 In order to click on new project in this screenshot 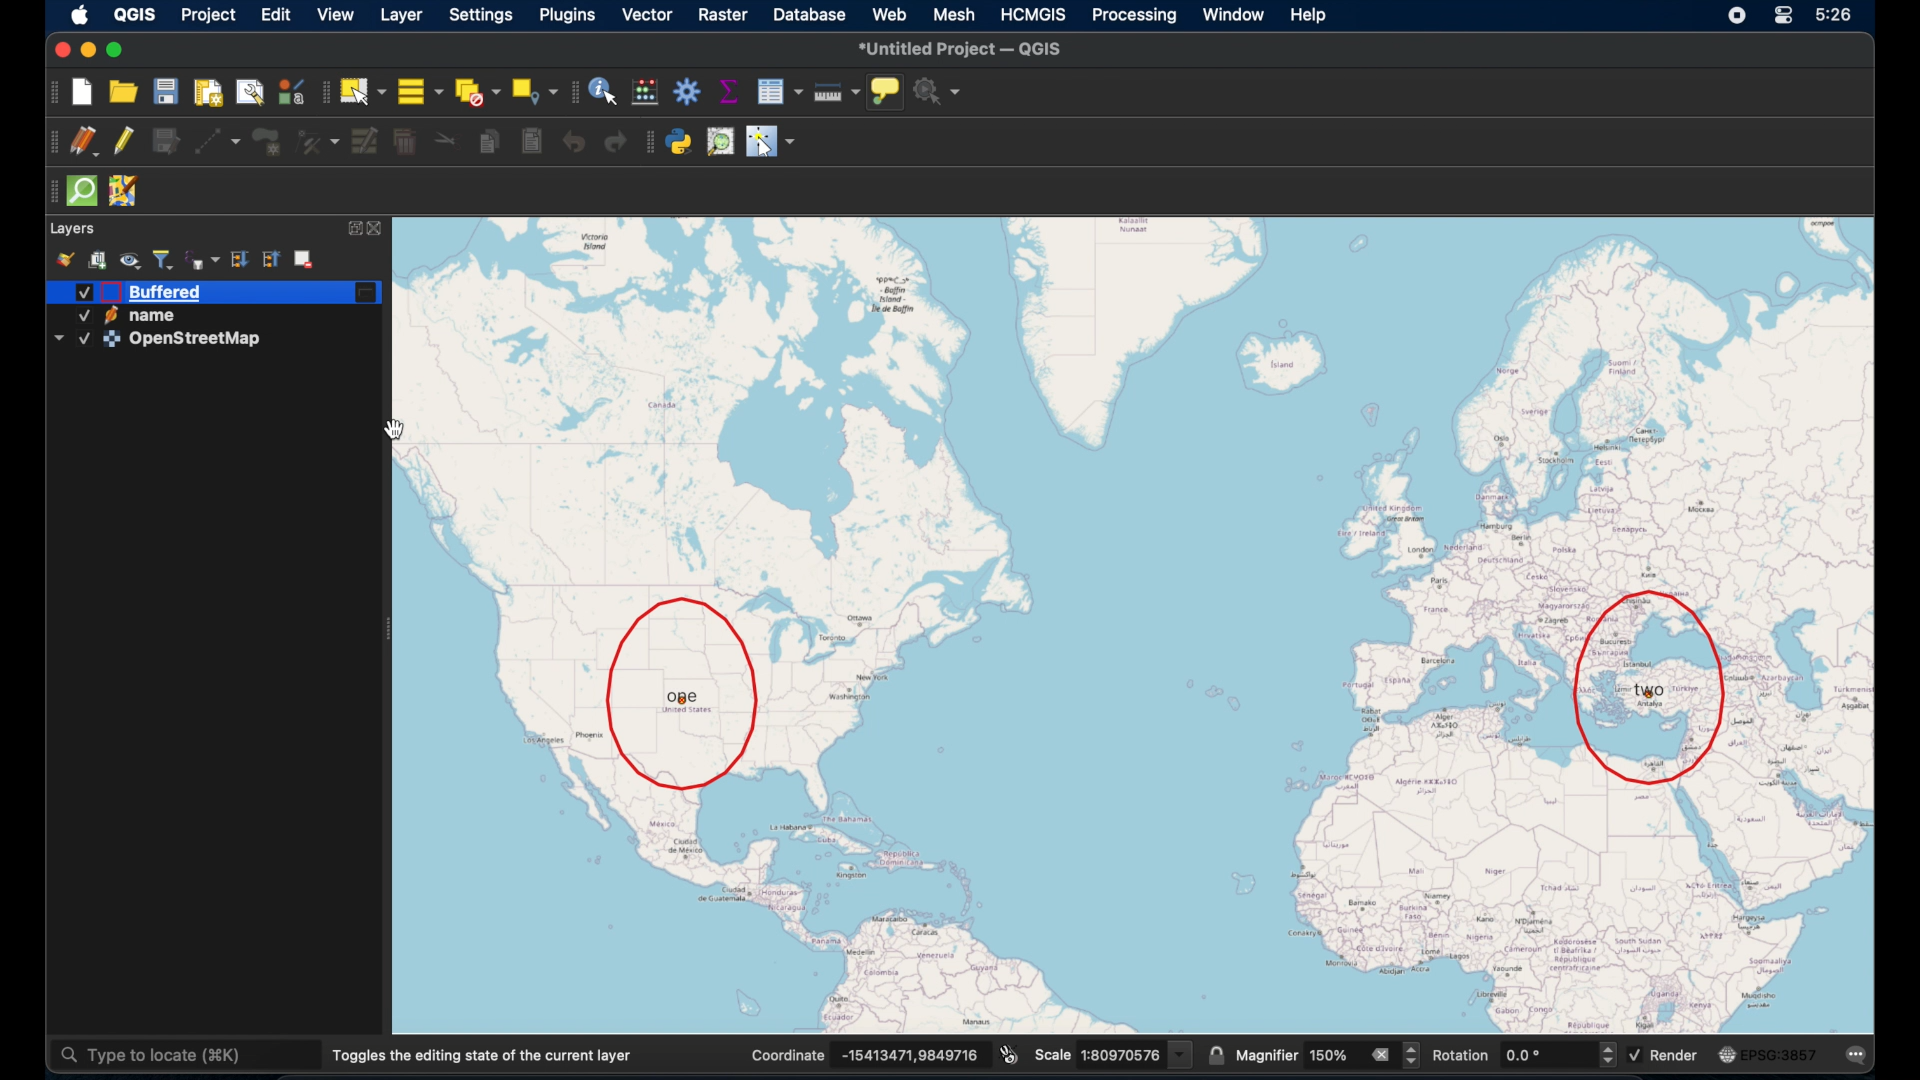, I will do `click(80, 91)`.